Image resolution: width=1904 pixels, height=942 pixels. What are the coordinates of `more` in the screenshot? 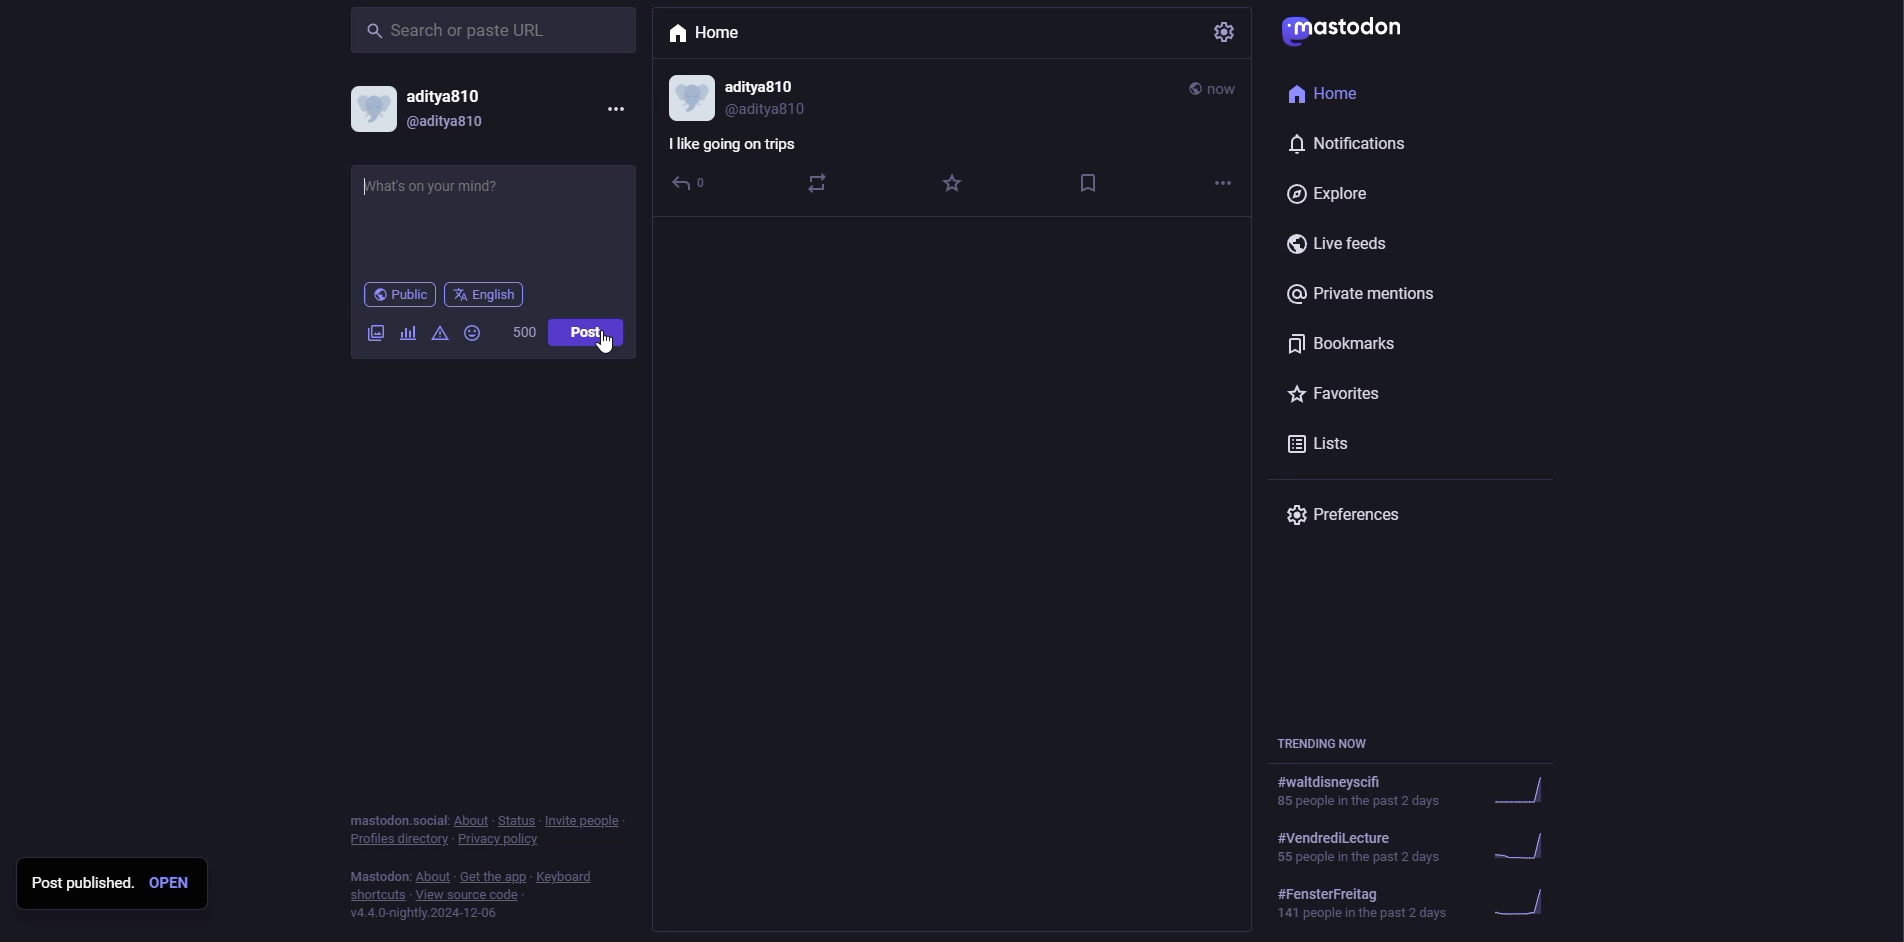 It's located at (1222, 181).